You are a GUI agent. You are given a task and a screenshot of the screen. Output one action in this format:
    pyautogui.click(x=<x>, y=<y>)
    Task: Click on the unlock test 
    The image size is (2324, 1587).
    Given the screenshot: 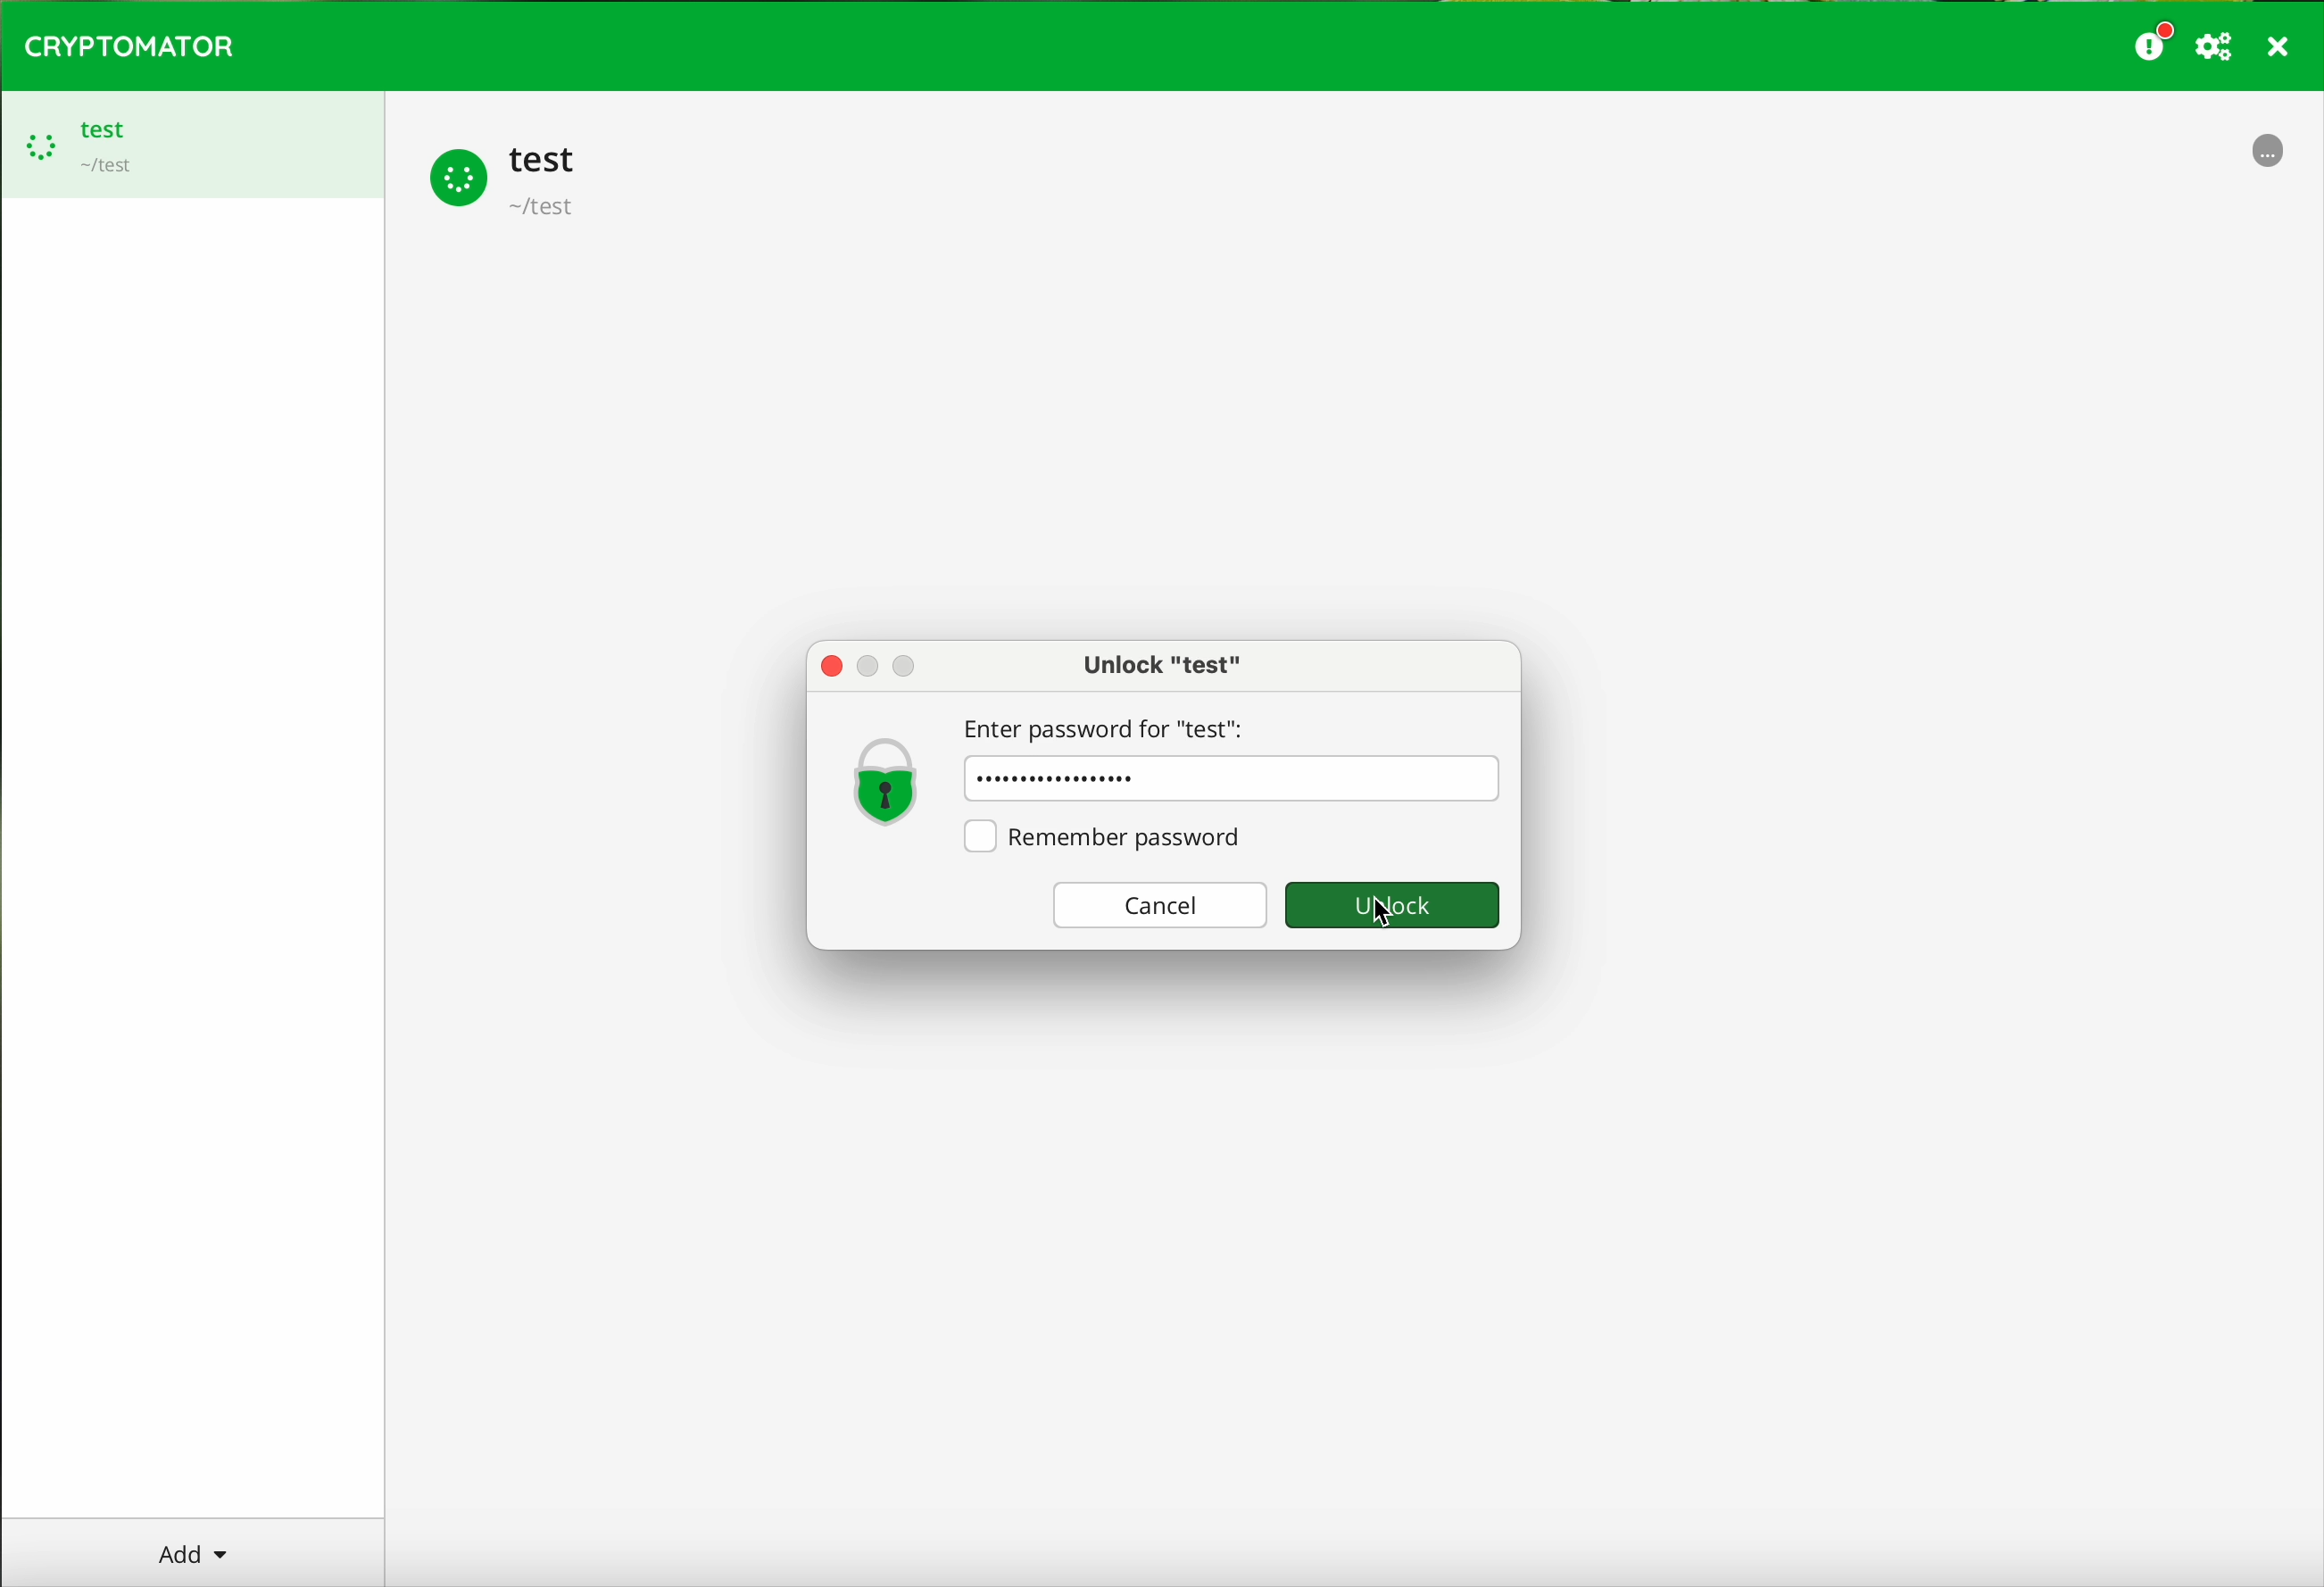 What is the action you would take?
    pyautogui.click(x=1162, y=664)
    